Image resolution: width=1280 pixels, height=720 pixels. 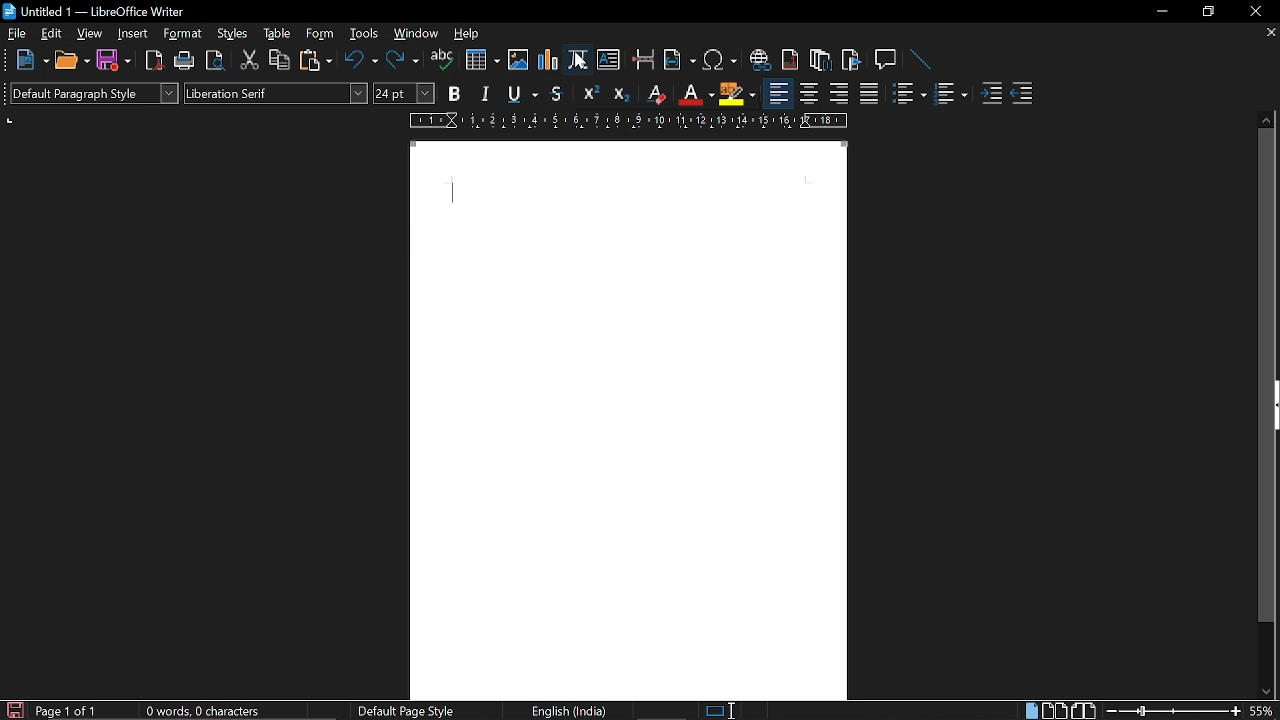 I want to click on increase indent, so click(x=992, y=95).